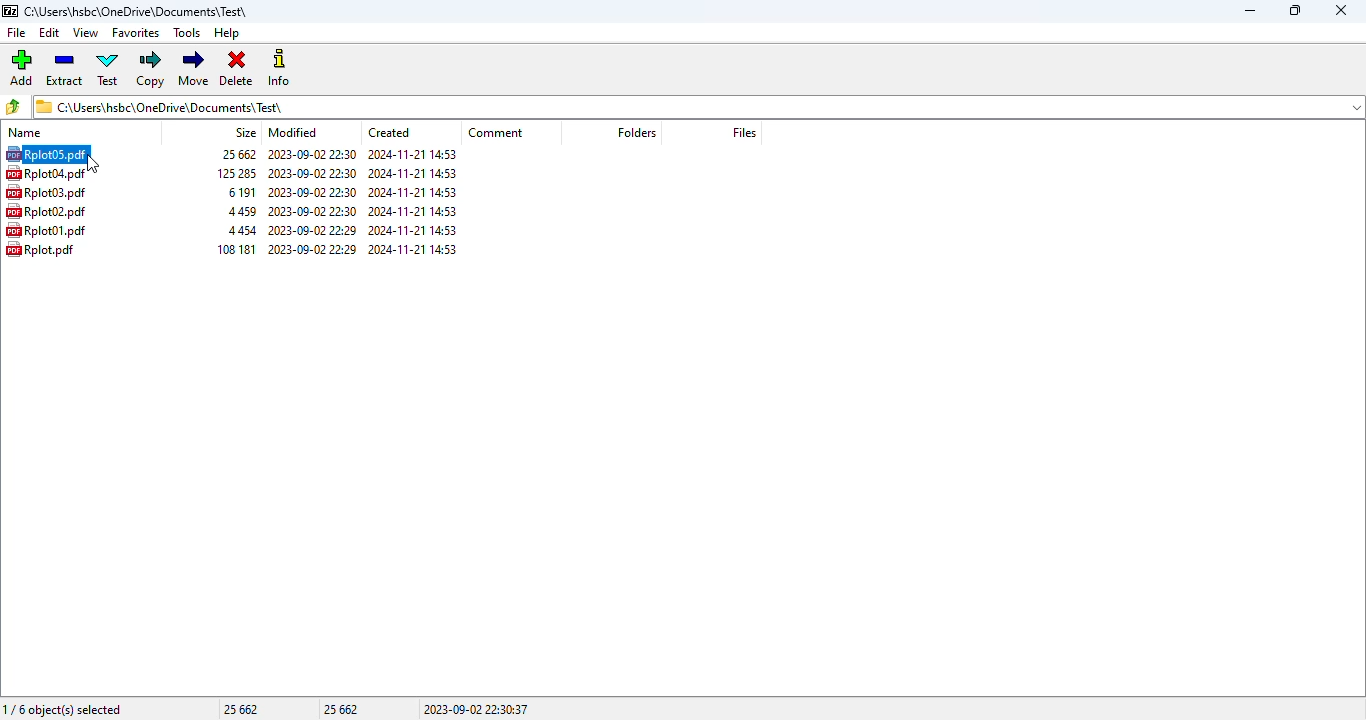  I want to click on size, so click(246, 132).